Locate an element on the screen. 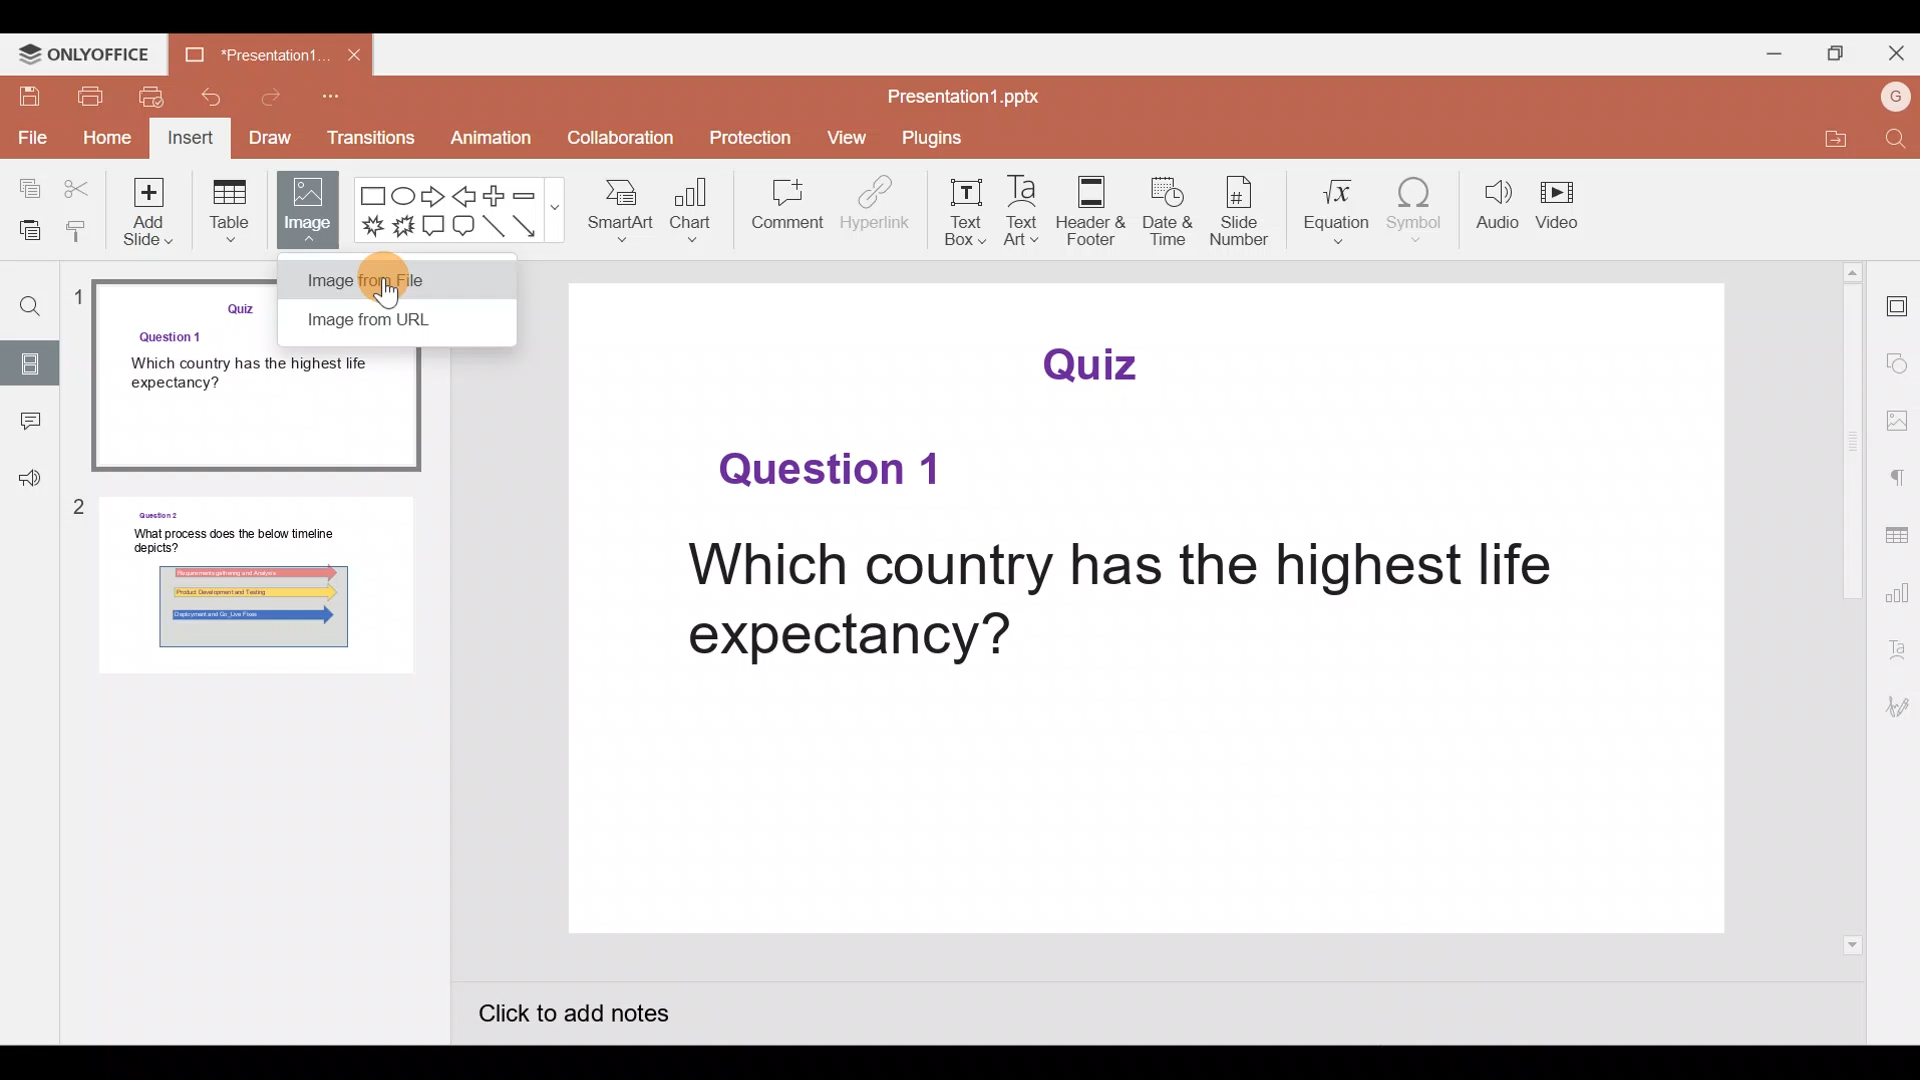 The height and width of the screenshot is (1080, 1920). Slide 1 preview is located at coordinates (259, 410).